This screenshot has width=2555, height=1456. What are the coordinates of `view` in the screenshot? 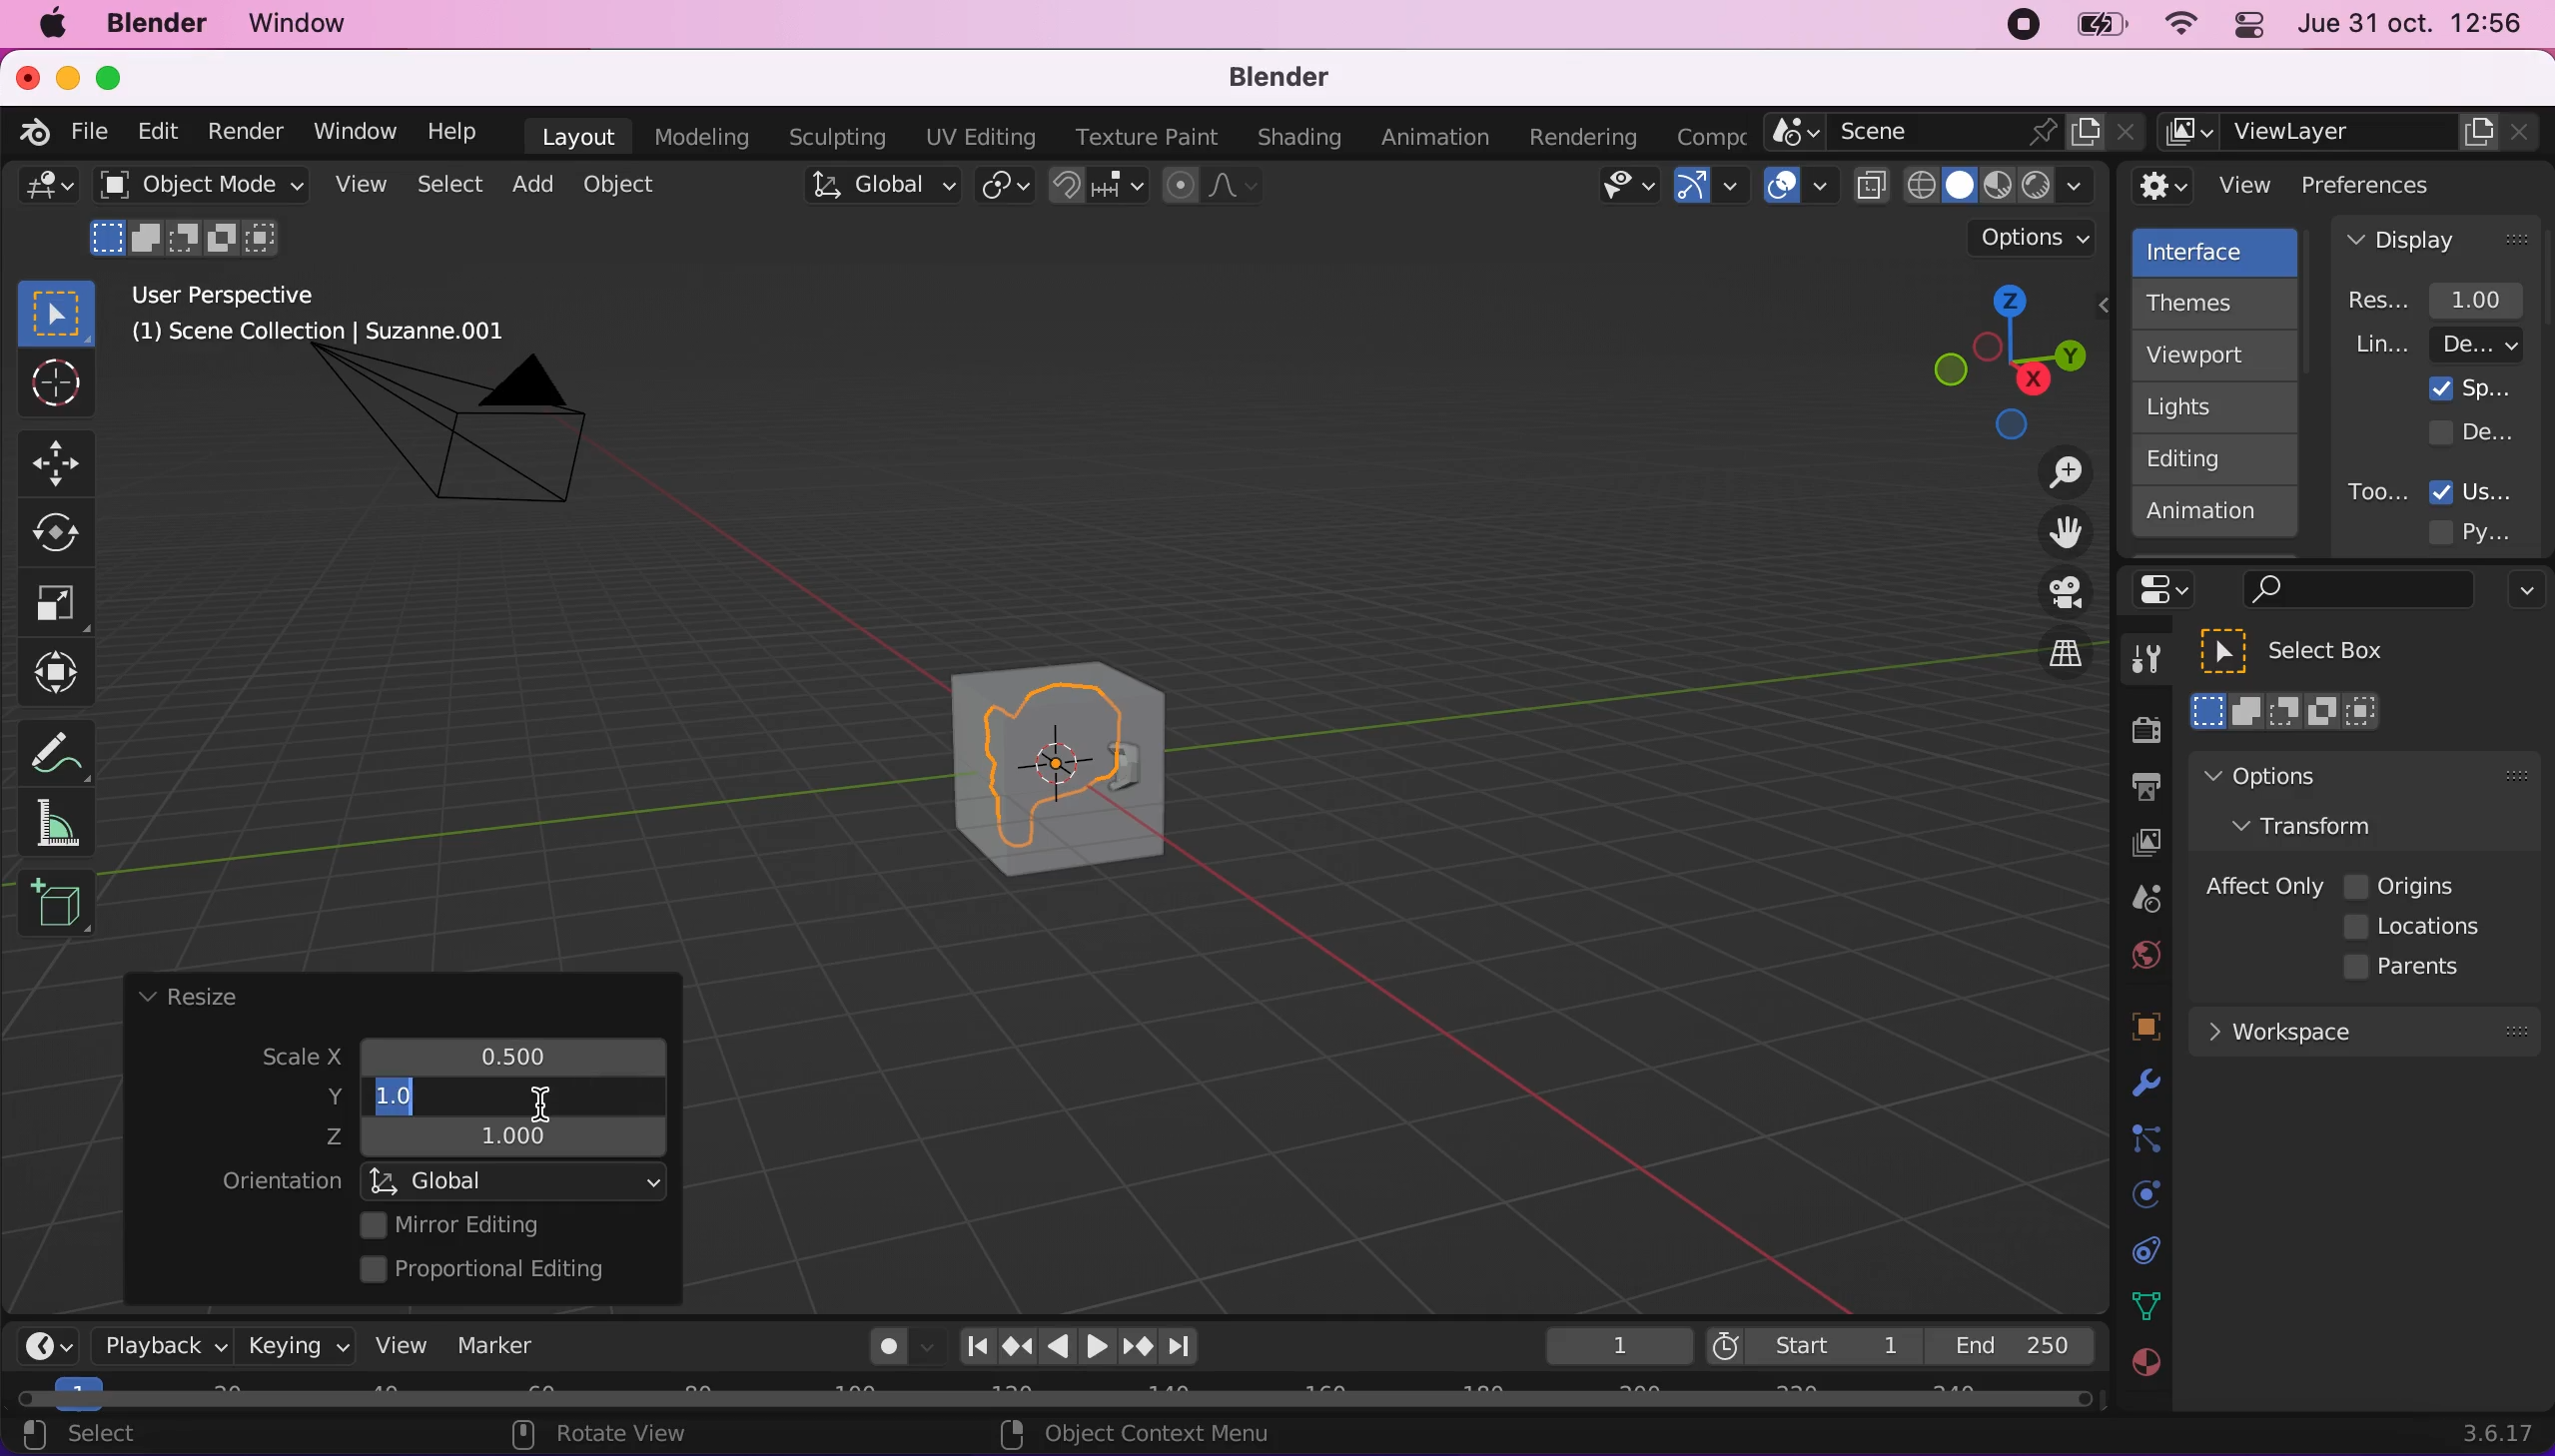 It's located at (2204, 186).